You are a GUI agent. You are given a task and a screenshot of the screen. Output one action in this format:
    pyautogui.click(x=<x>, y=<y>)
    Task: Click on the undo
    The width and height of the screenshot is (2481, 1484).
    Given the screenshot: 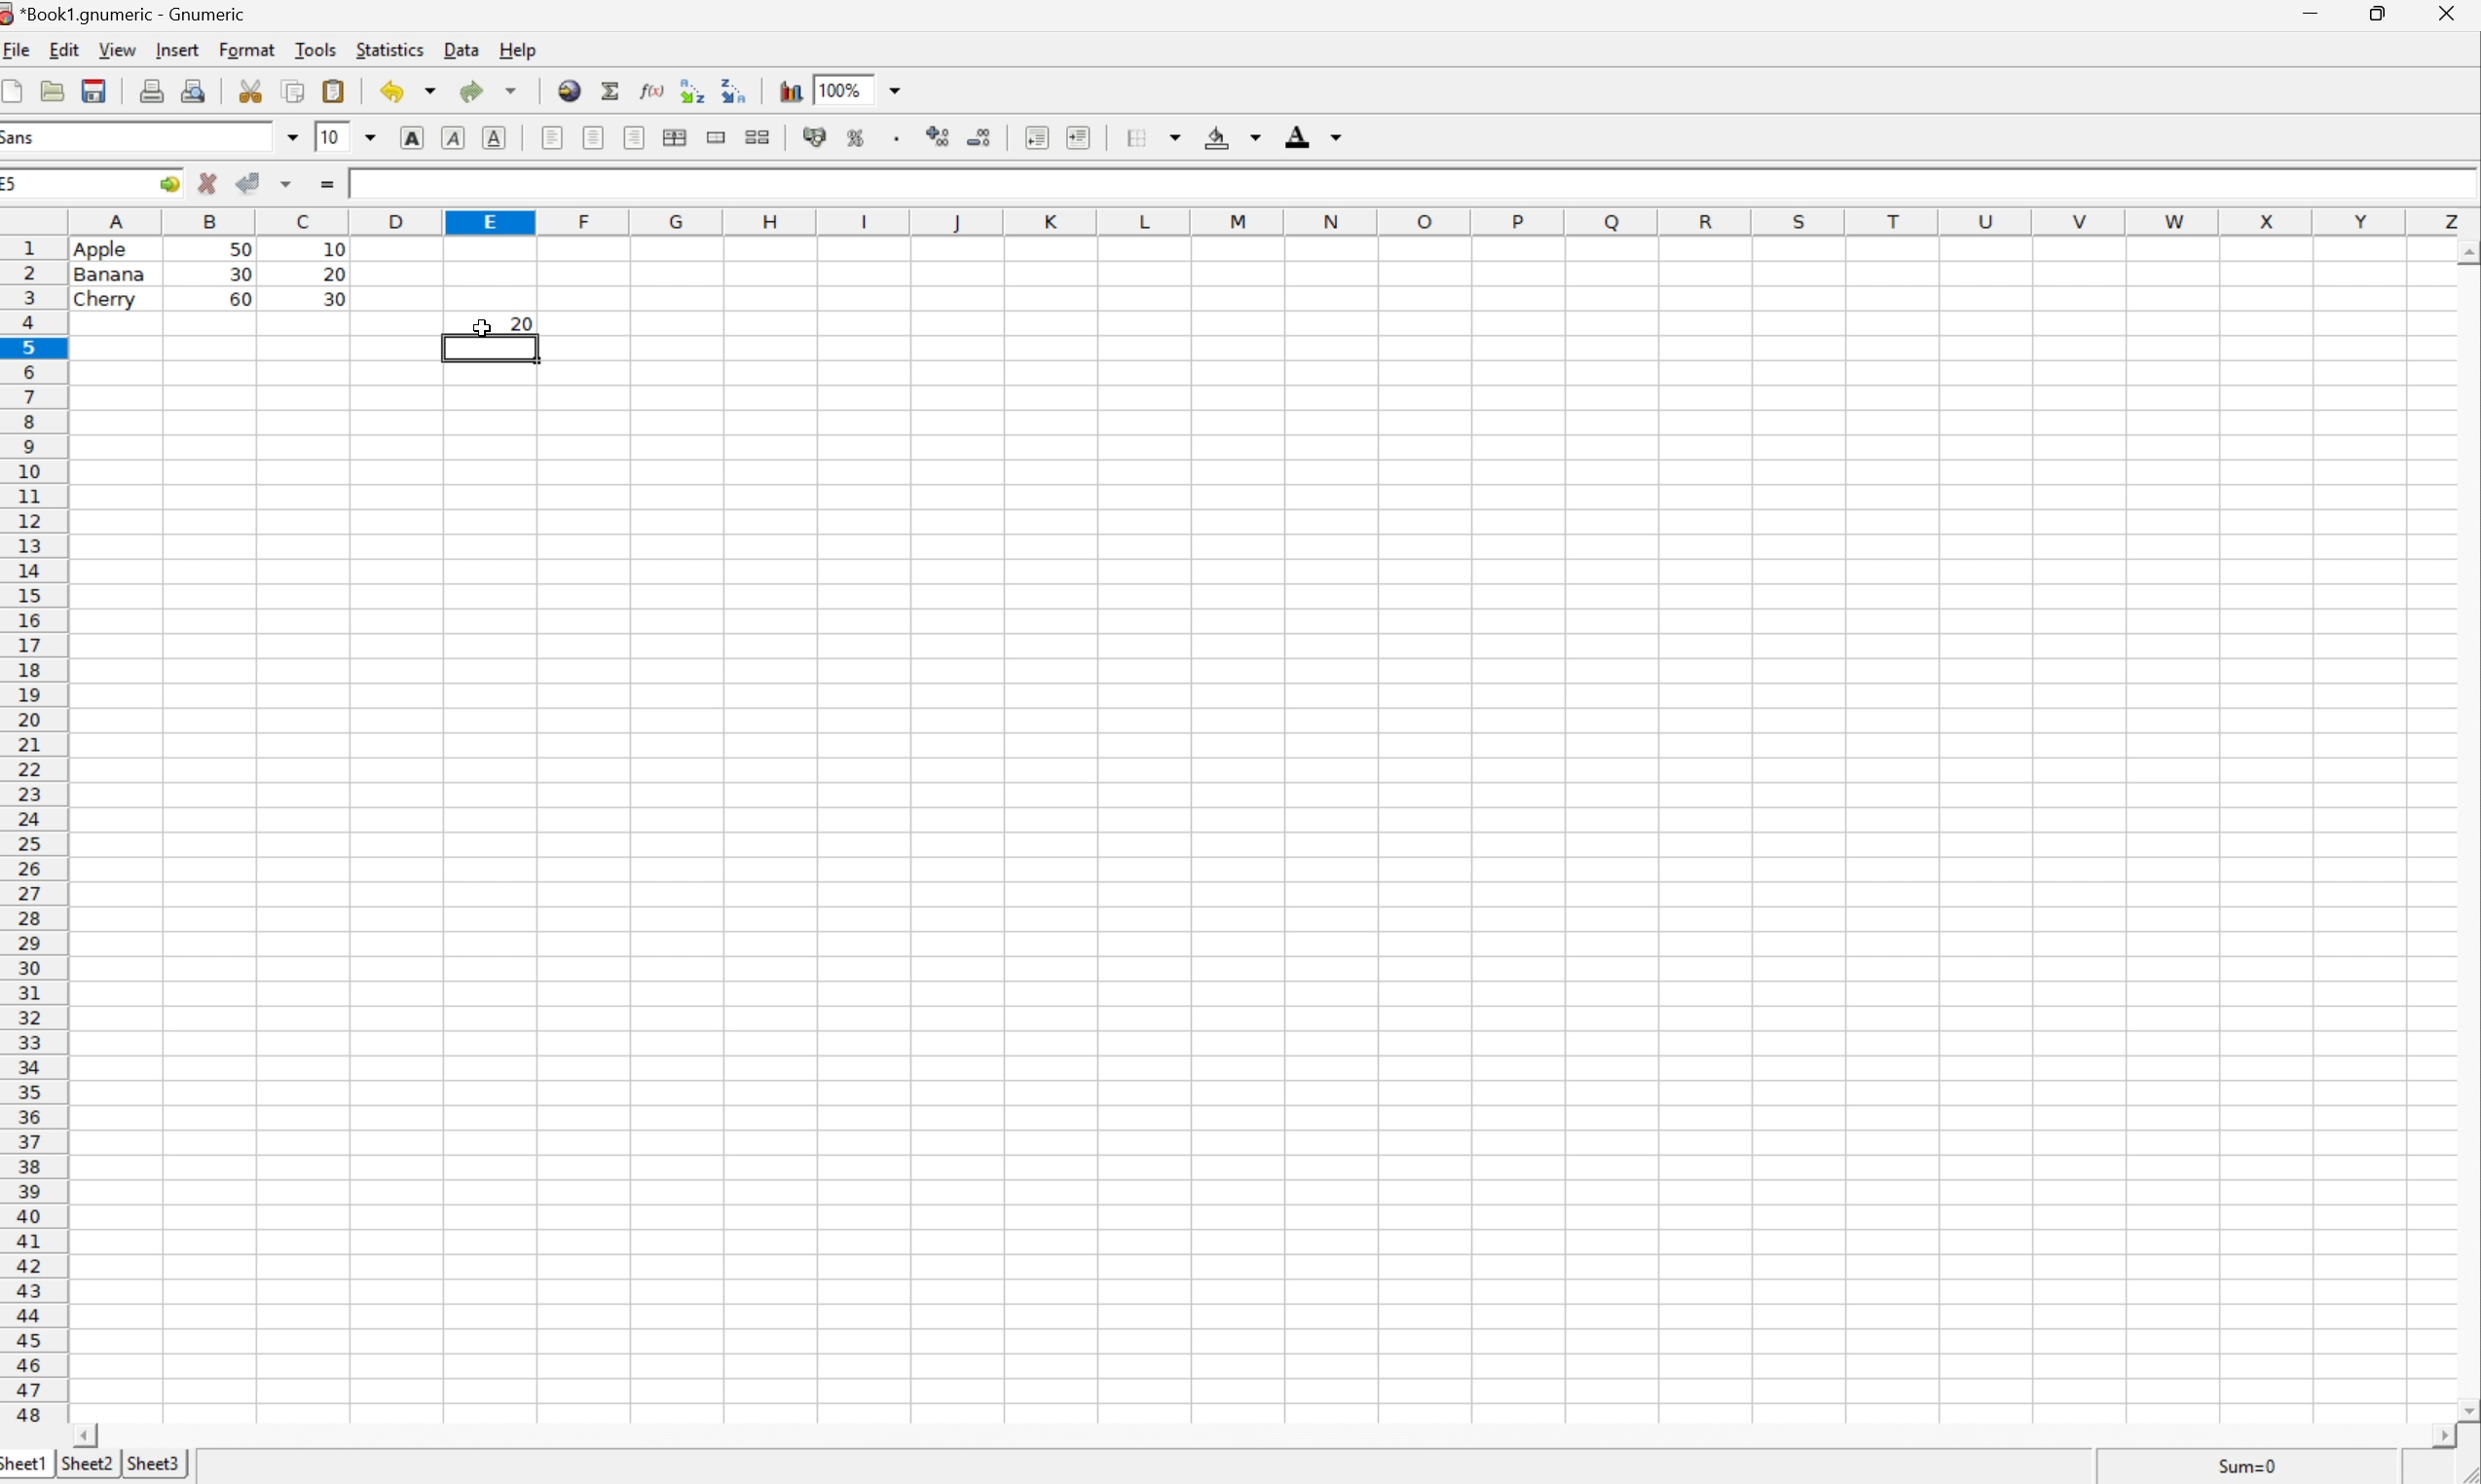 What is the action you would take?
    pyautogui.click(x=410, y=89)
    